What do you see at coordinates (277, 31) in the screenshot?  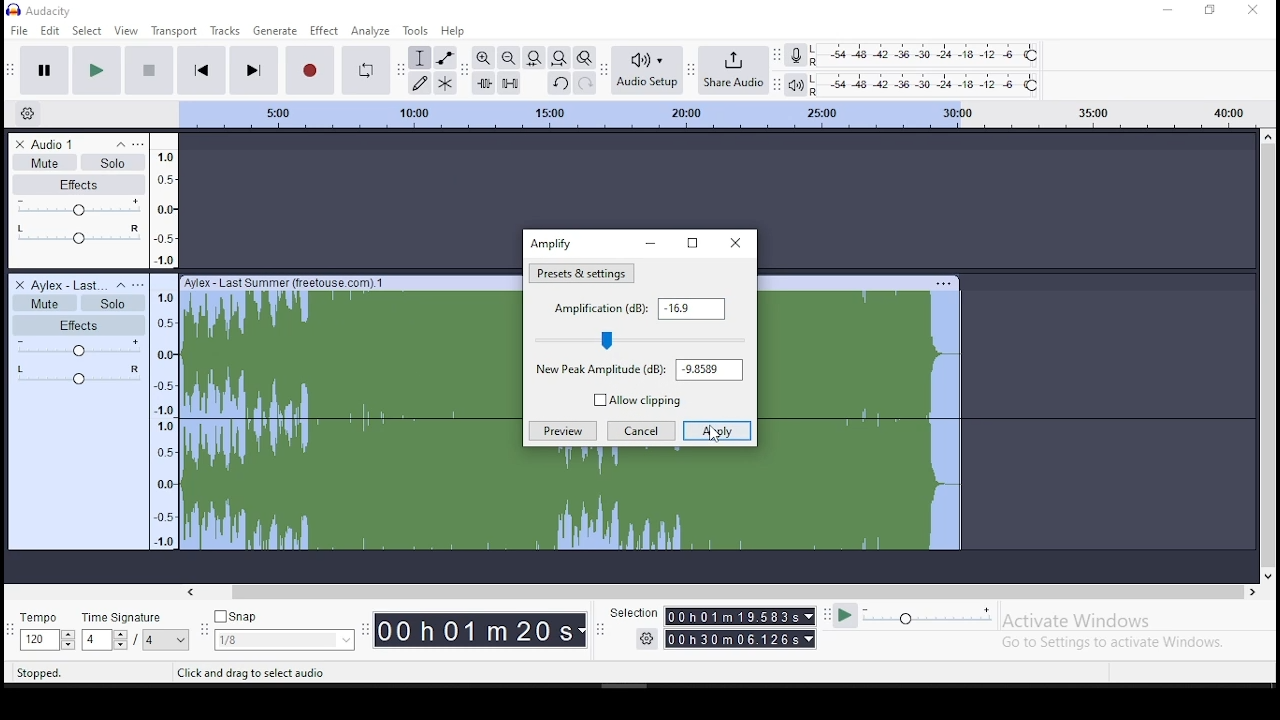 I see `generate` at bounding box center [277, 31].